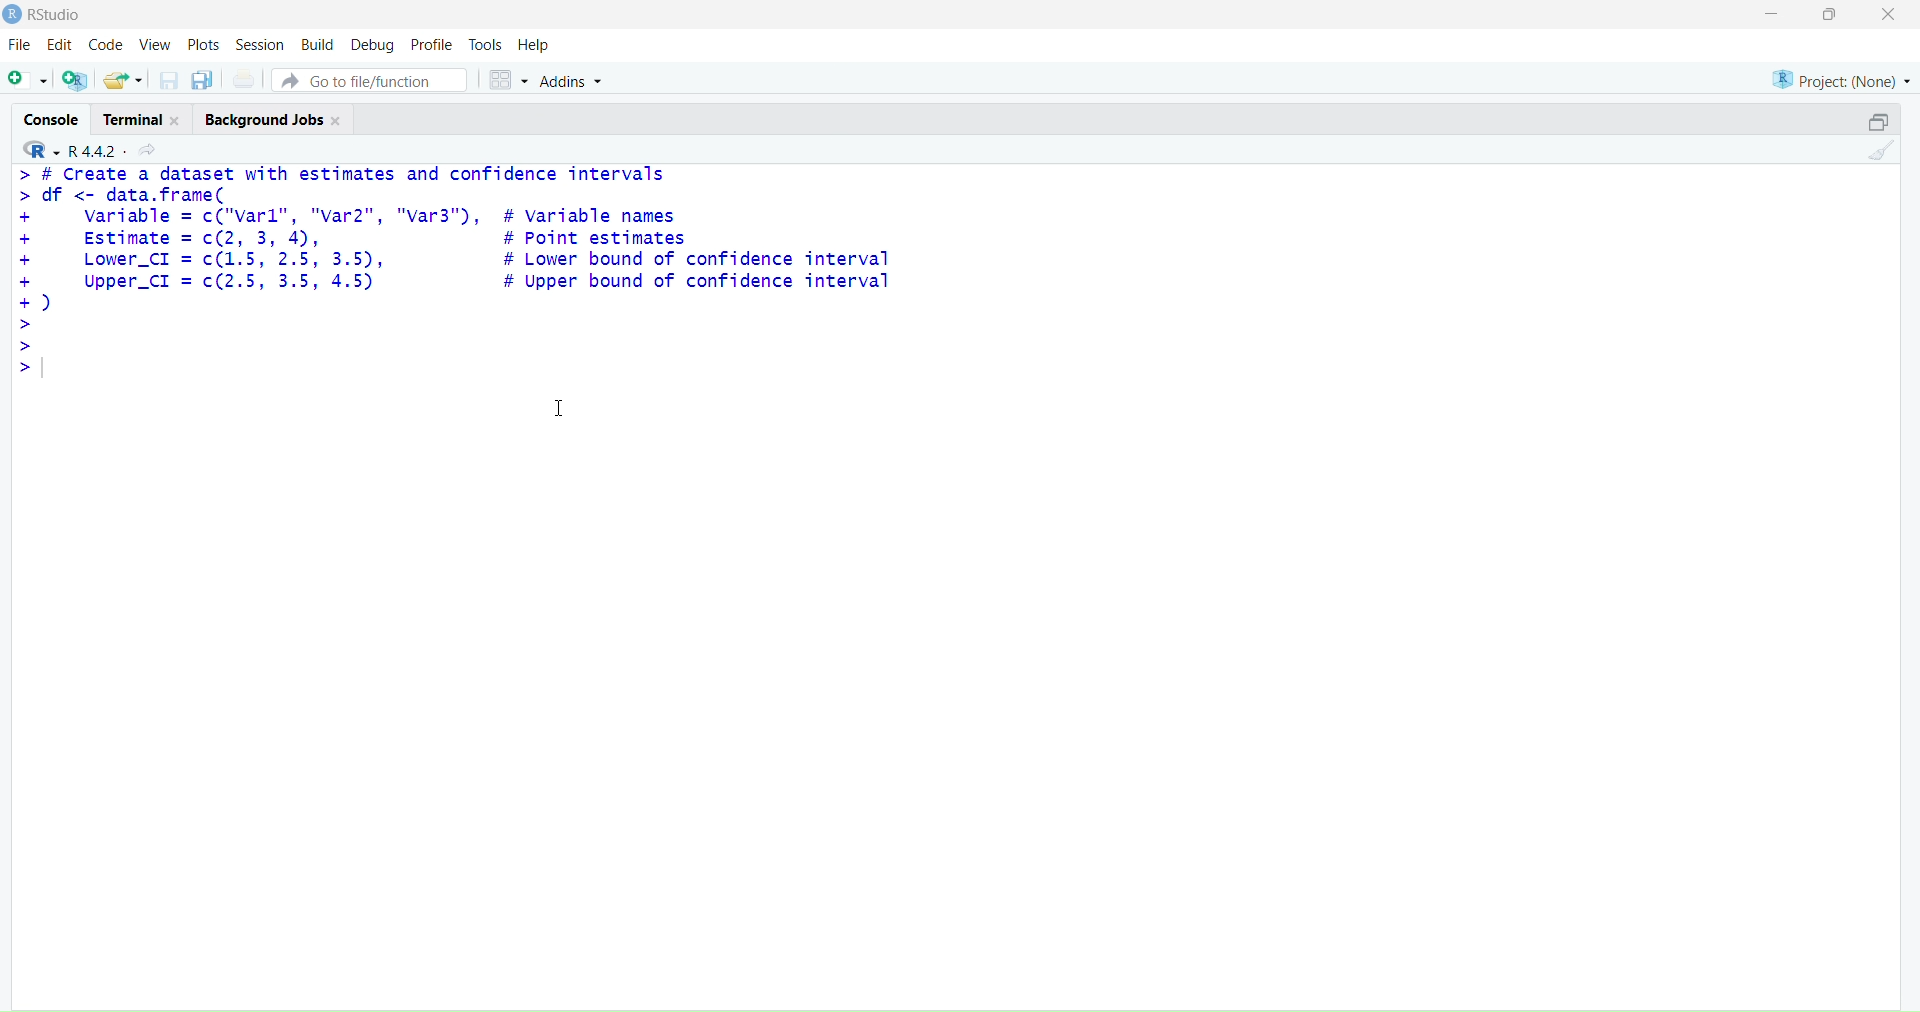 This screenshot has height=1012, width=1920. Describe the element at coordinates (104, 44) in the screenshot. I see `Code` at that location.